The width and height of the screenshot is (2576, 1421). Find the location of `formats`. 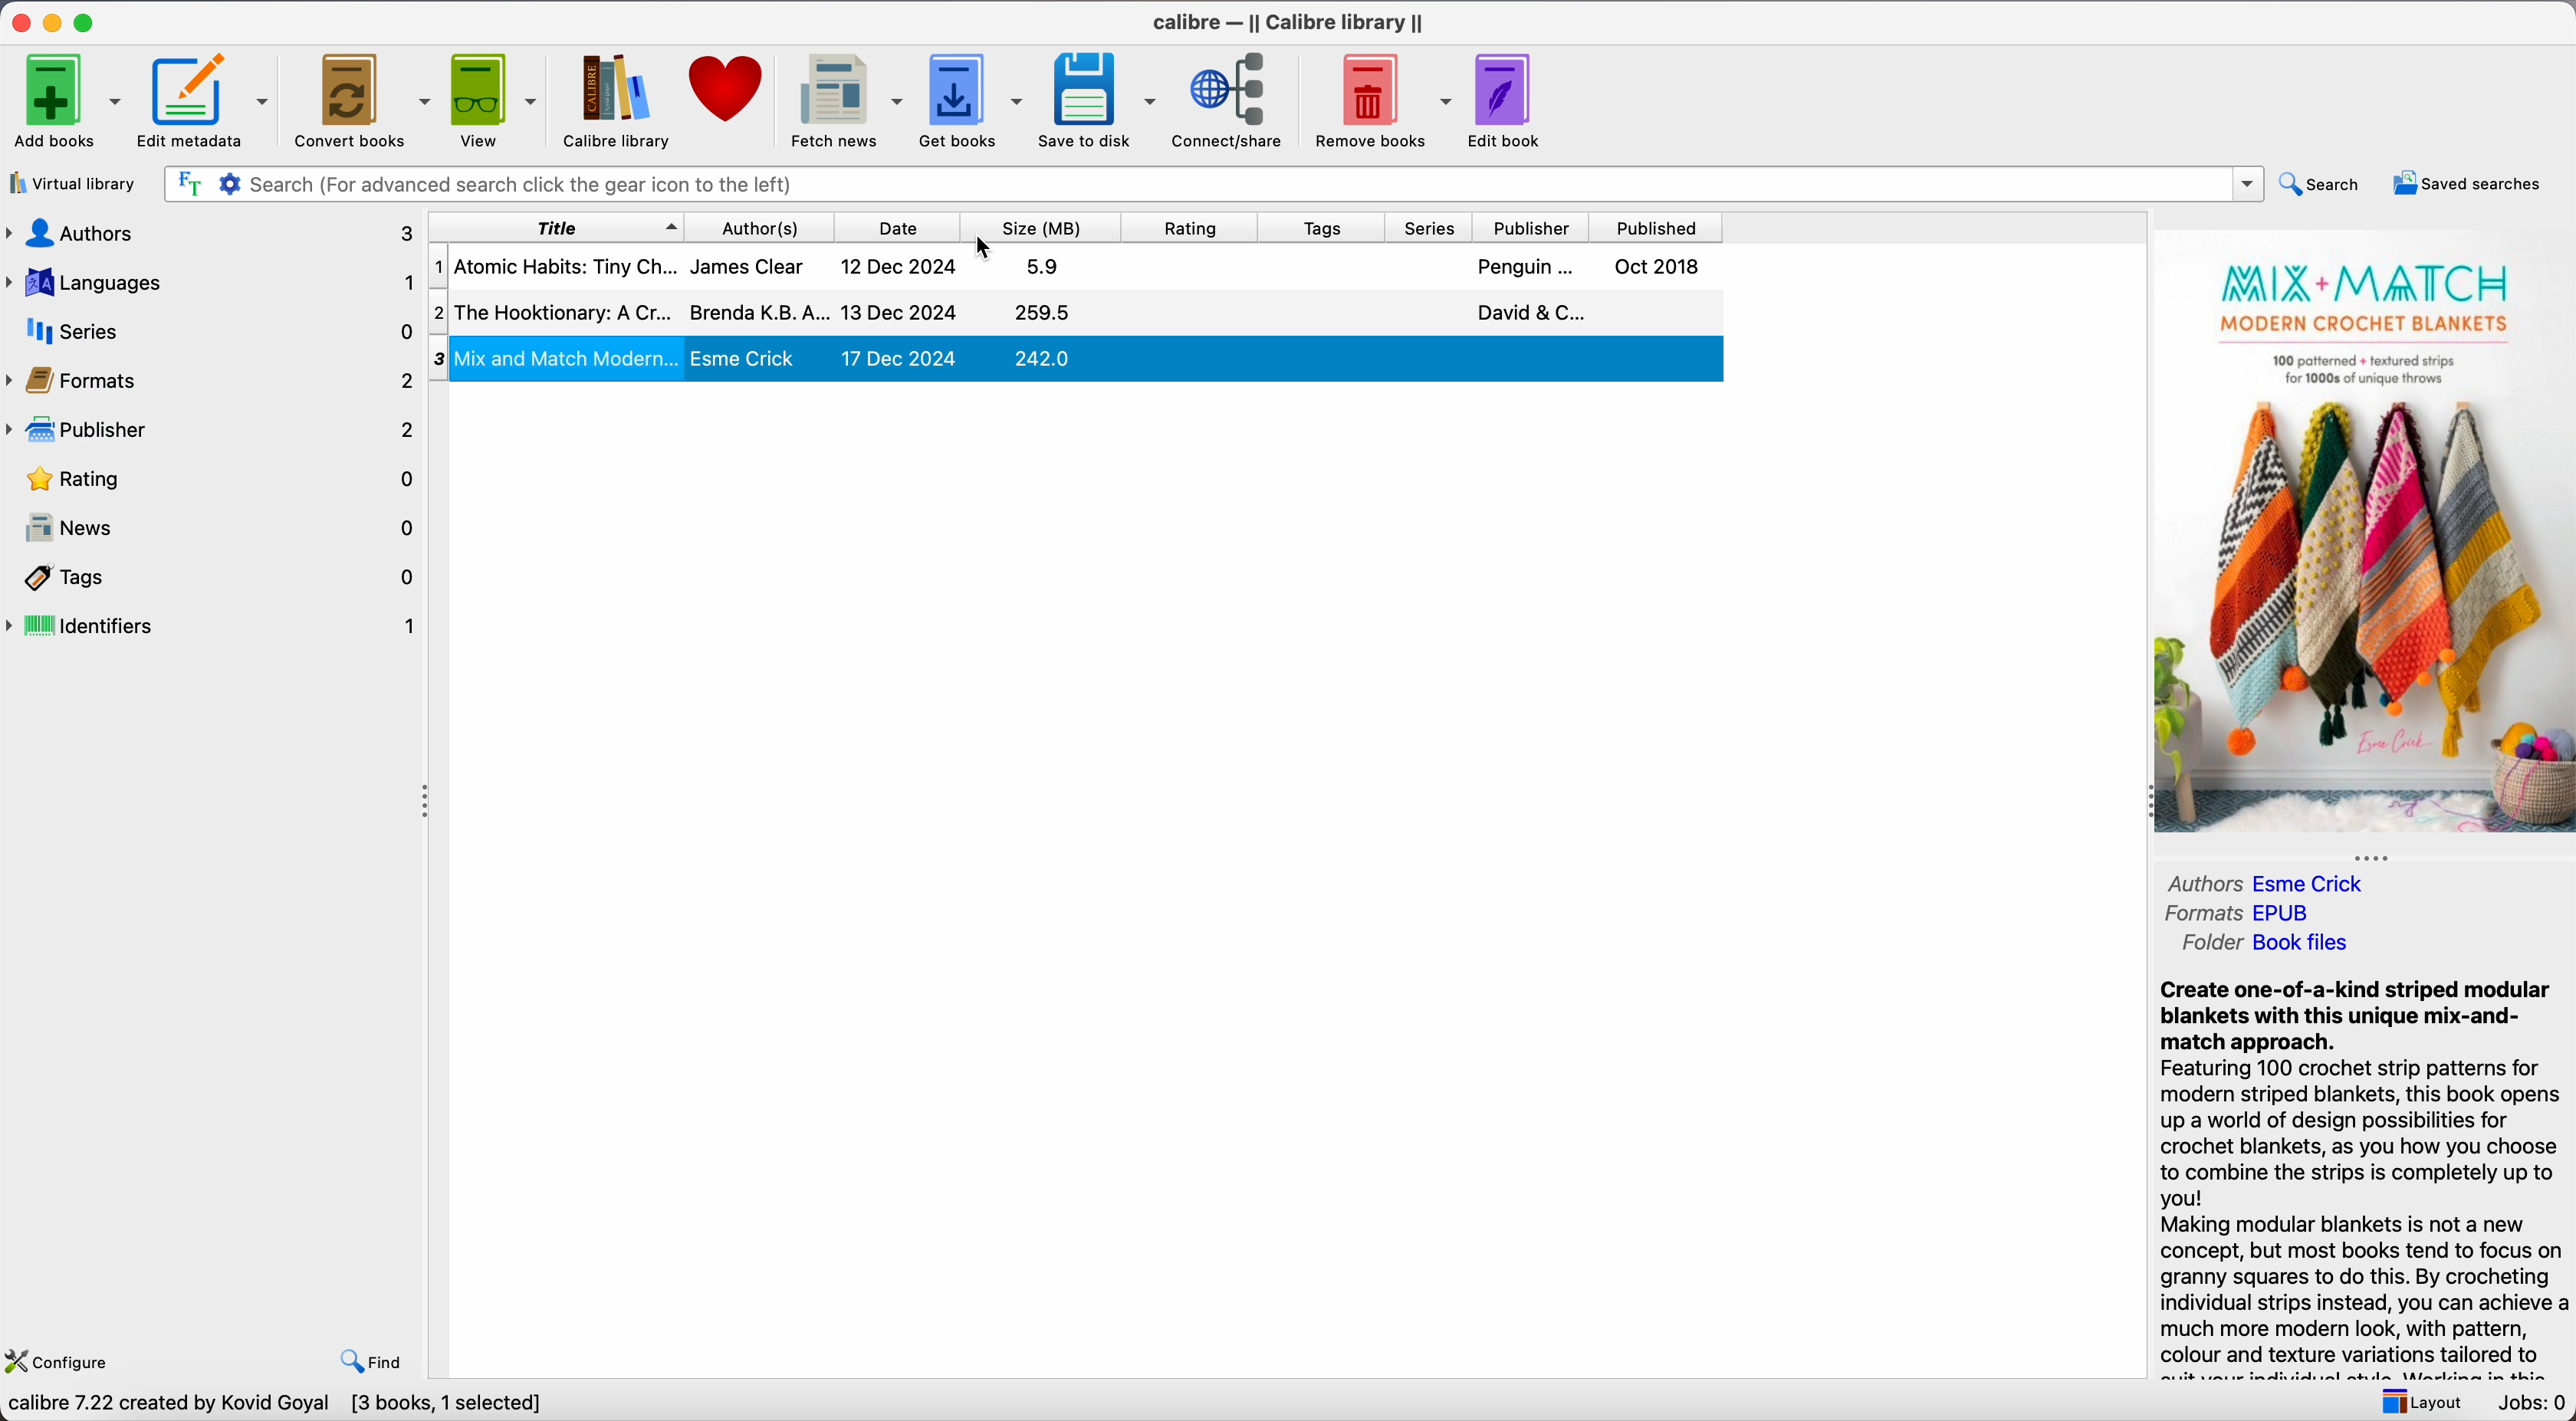

formats is located at coordinates (211, 377).